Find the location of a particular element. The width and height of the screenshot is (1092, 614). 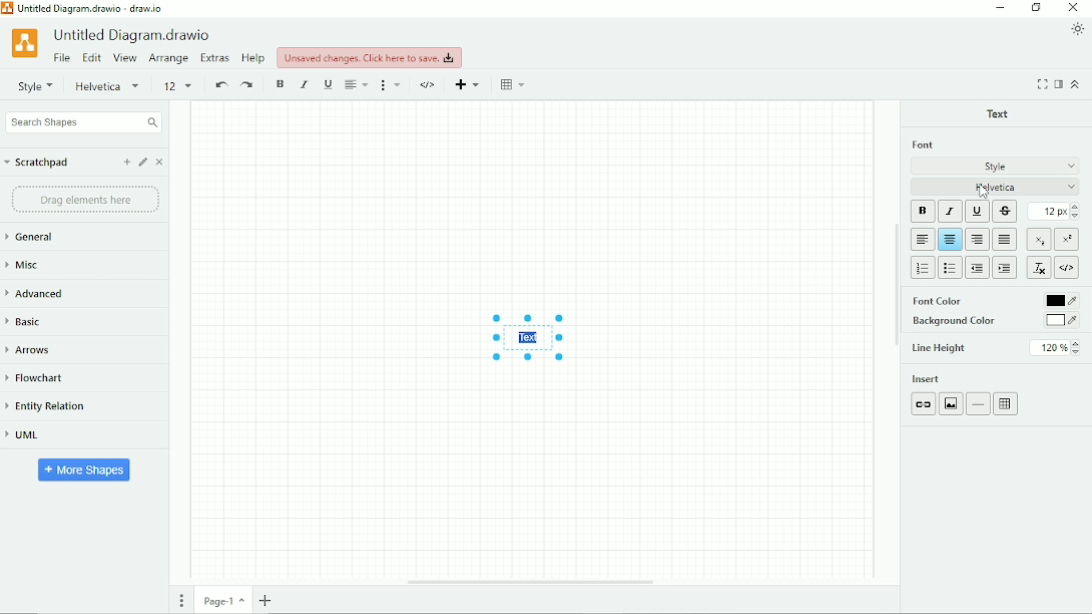

Arrows is located at coordinates (38, 350).